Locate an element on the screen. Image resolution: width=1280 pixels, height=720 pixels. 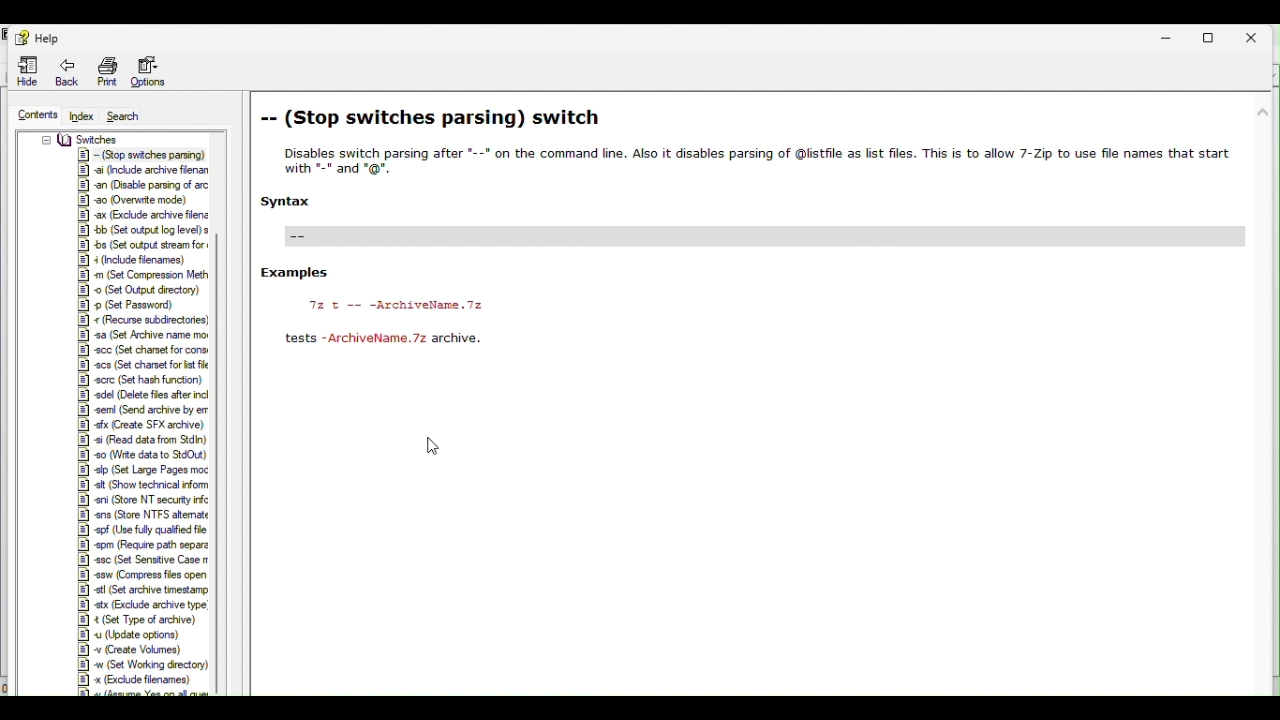
Cursor is located at coordinates (434, 444).